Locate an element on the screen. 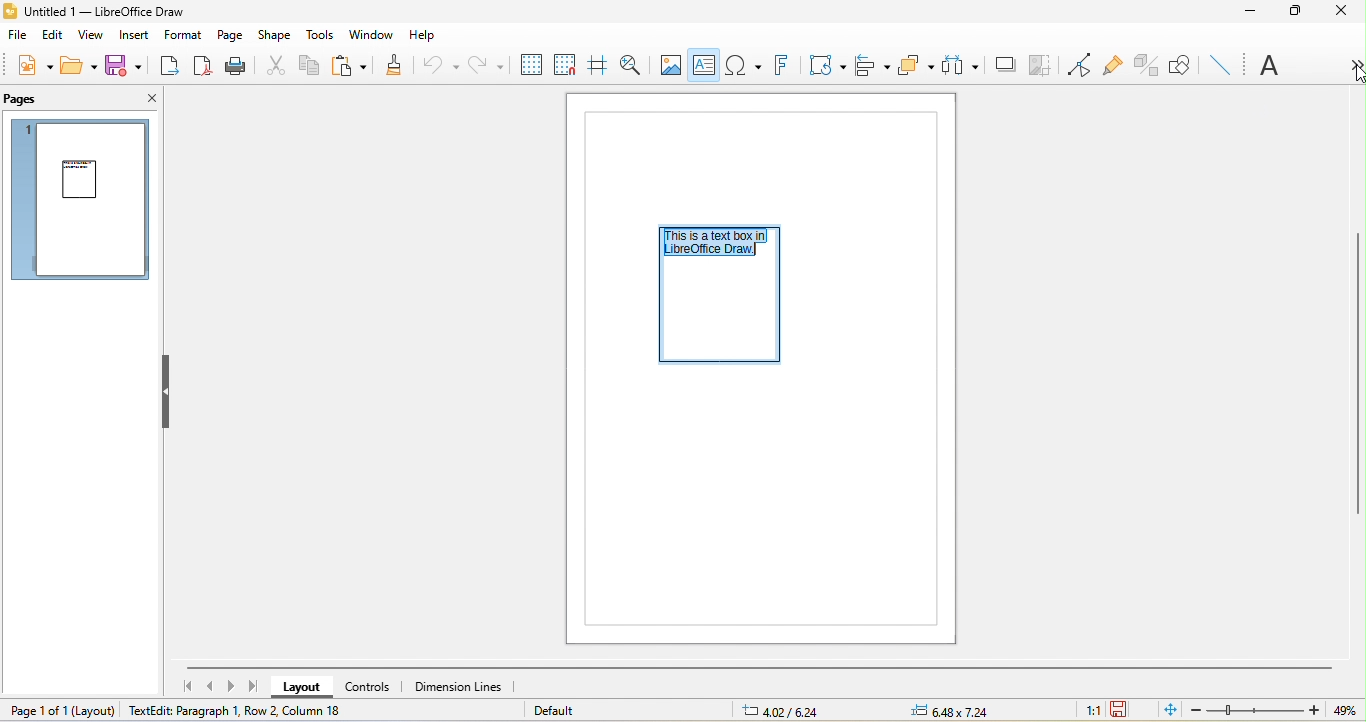  shape is located at coordinates (274, 36).